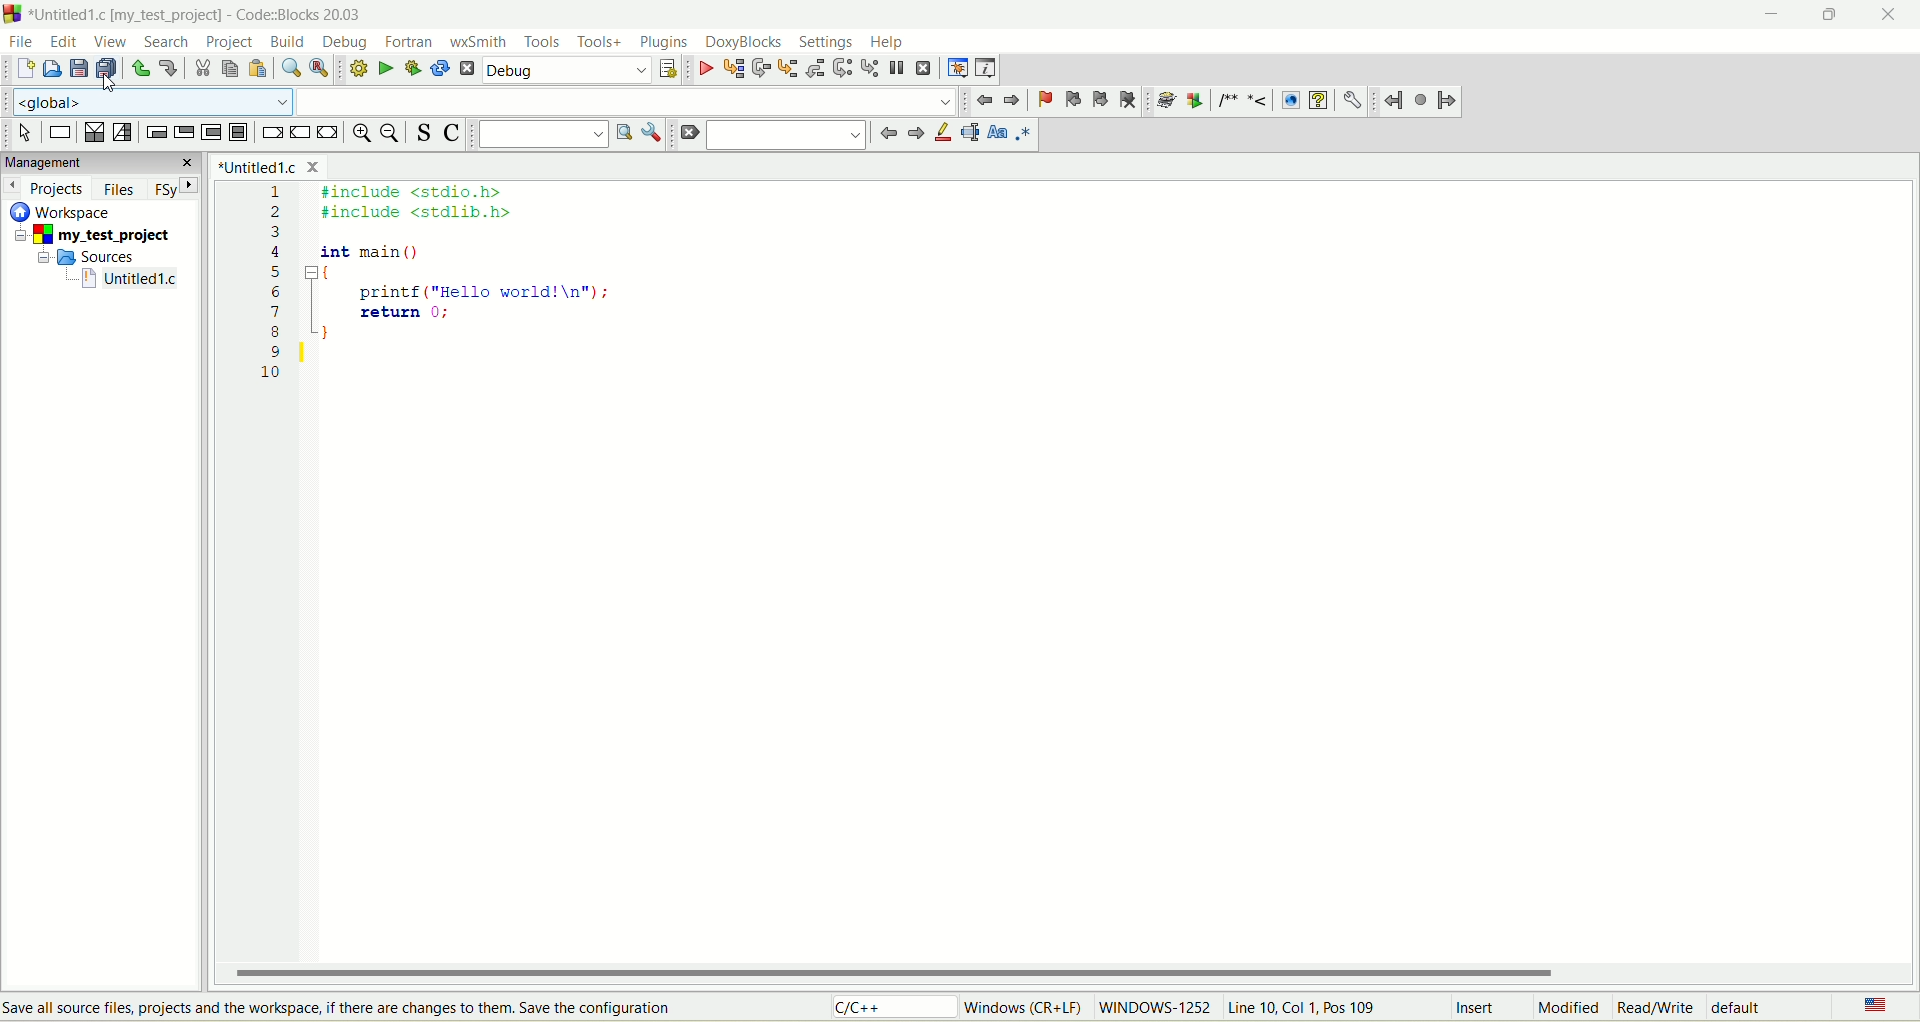 This screenshot has width=1920, height=1022. What do you see at coordinates (441, 67) in the screenshot?
I see `rebuild` at bounding box center [441, 67].